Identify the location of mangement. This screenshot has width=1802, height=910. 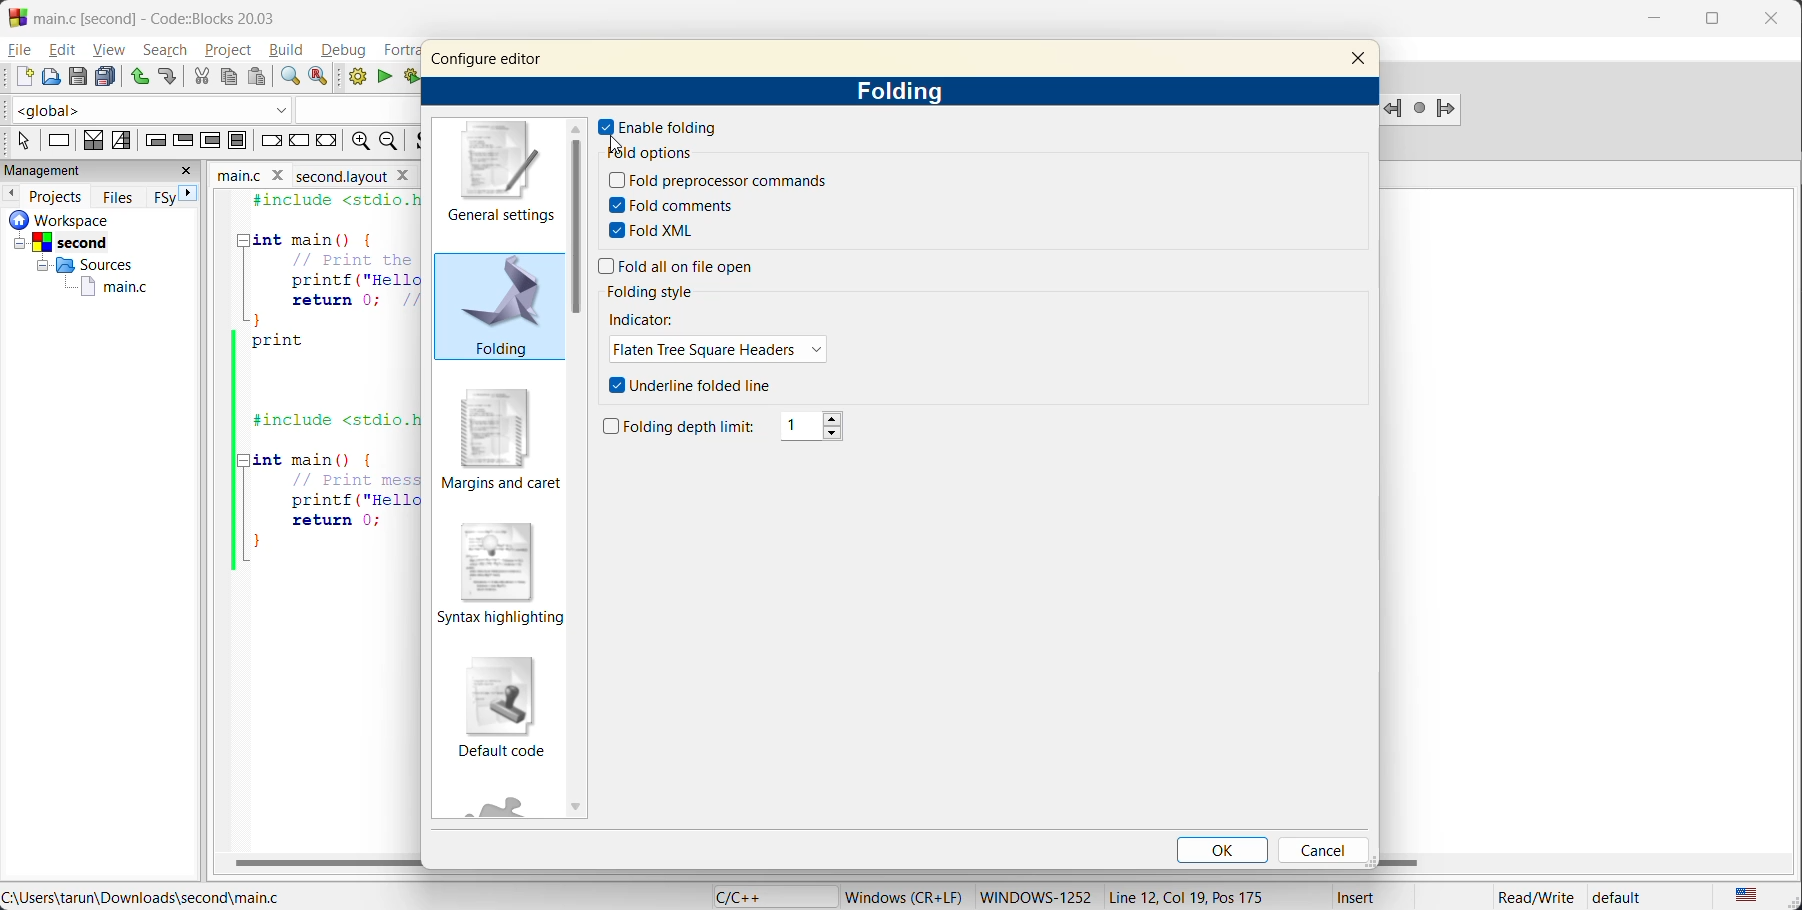
(56, 168).